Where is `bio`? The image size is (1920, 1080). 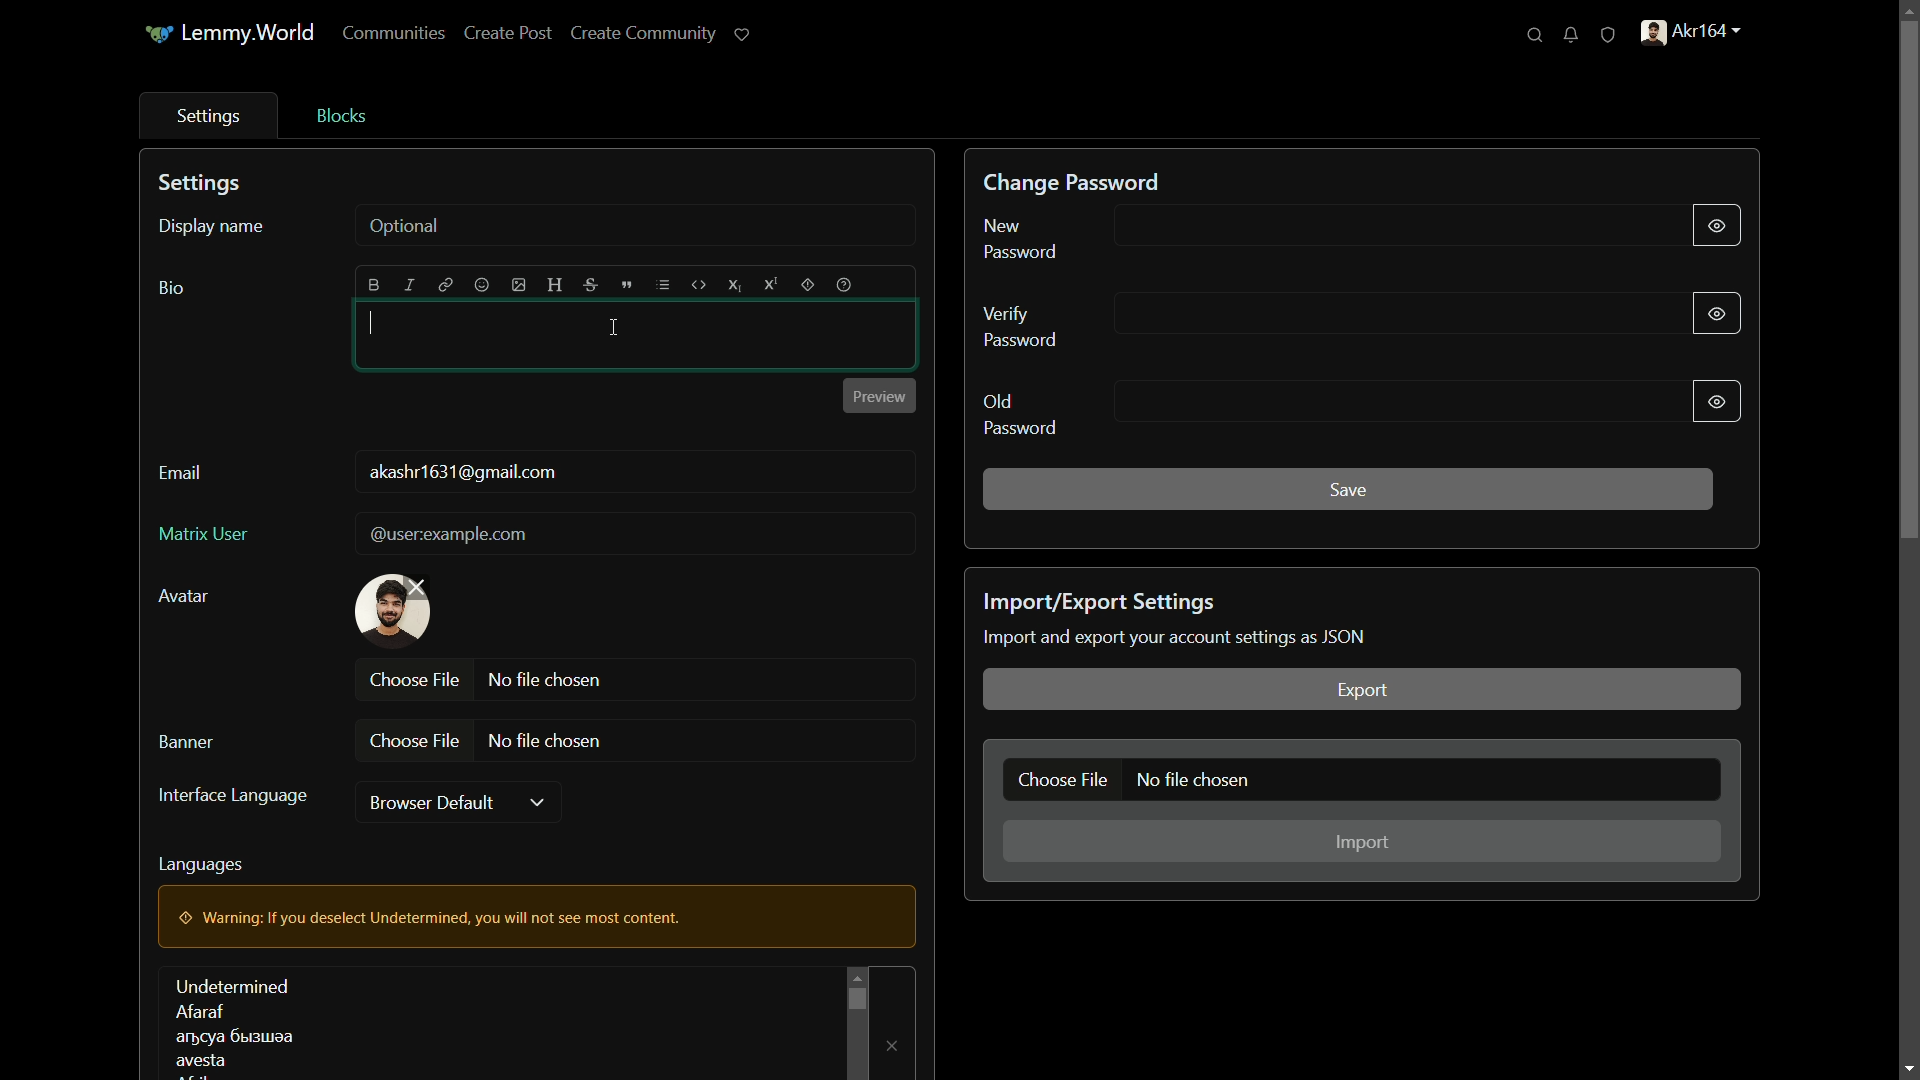
bio is located at coordinates (172, 289).